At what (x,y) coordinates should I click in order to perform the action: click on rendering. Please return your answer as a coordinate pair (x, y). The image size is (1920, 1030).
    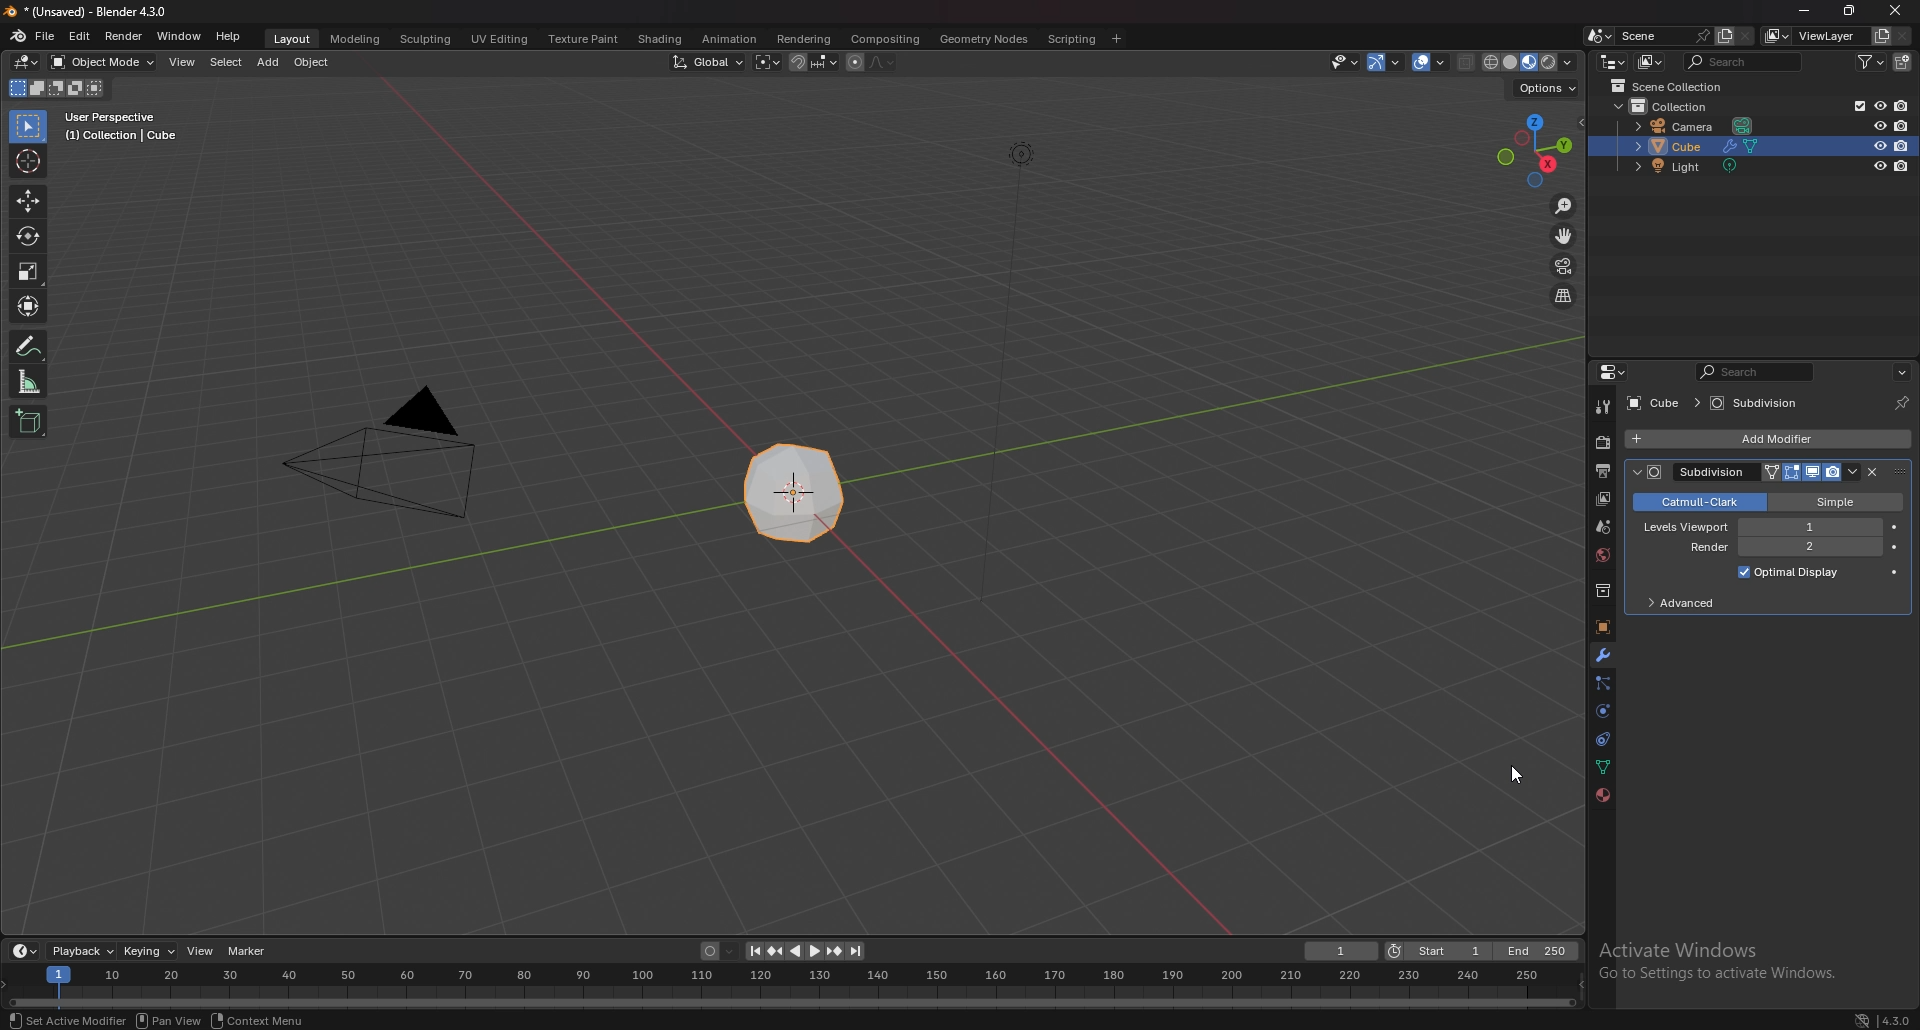
    Looking at the image, I should click on (804, 39).